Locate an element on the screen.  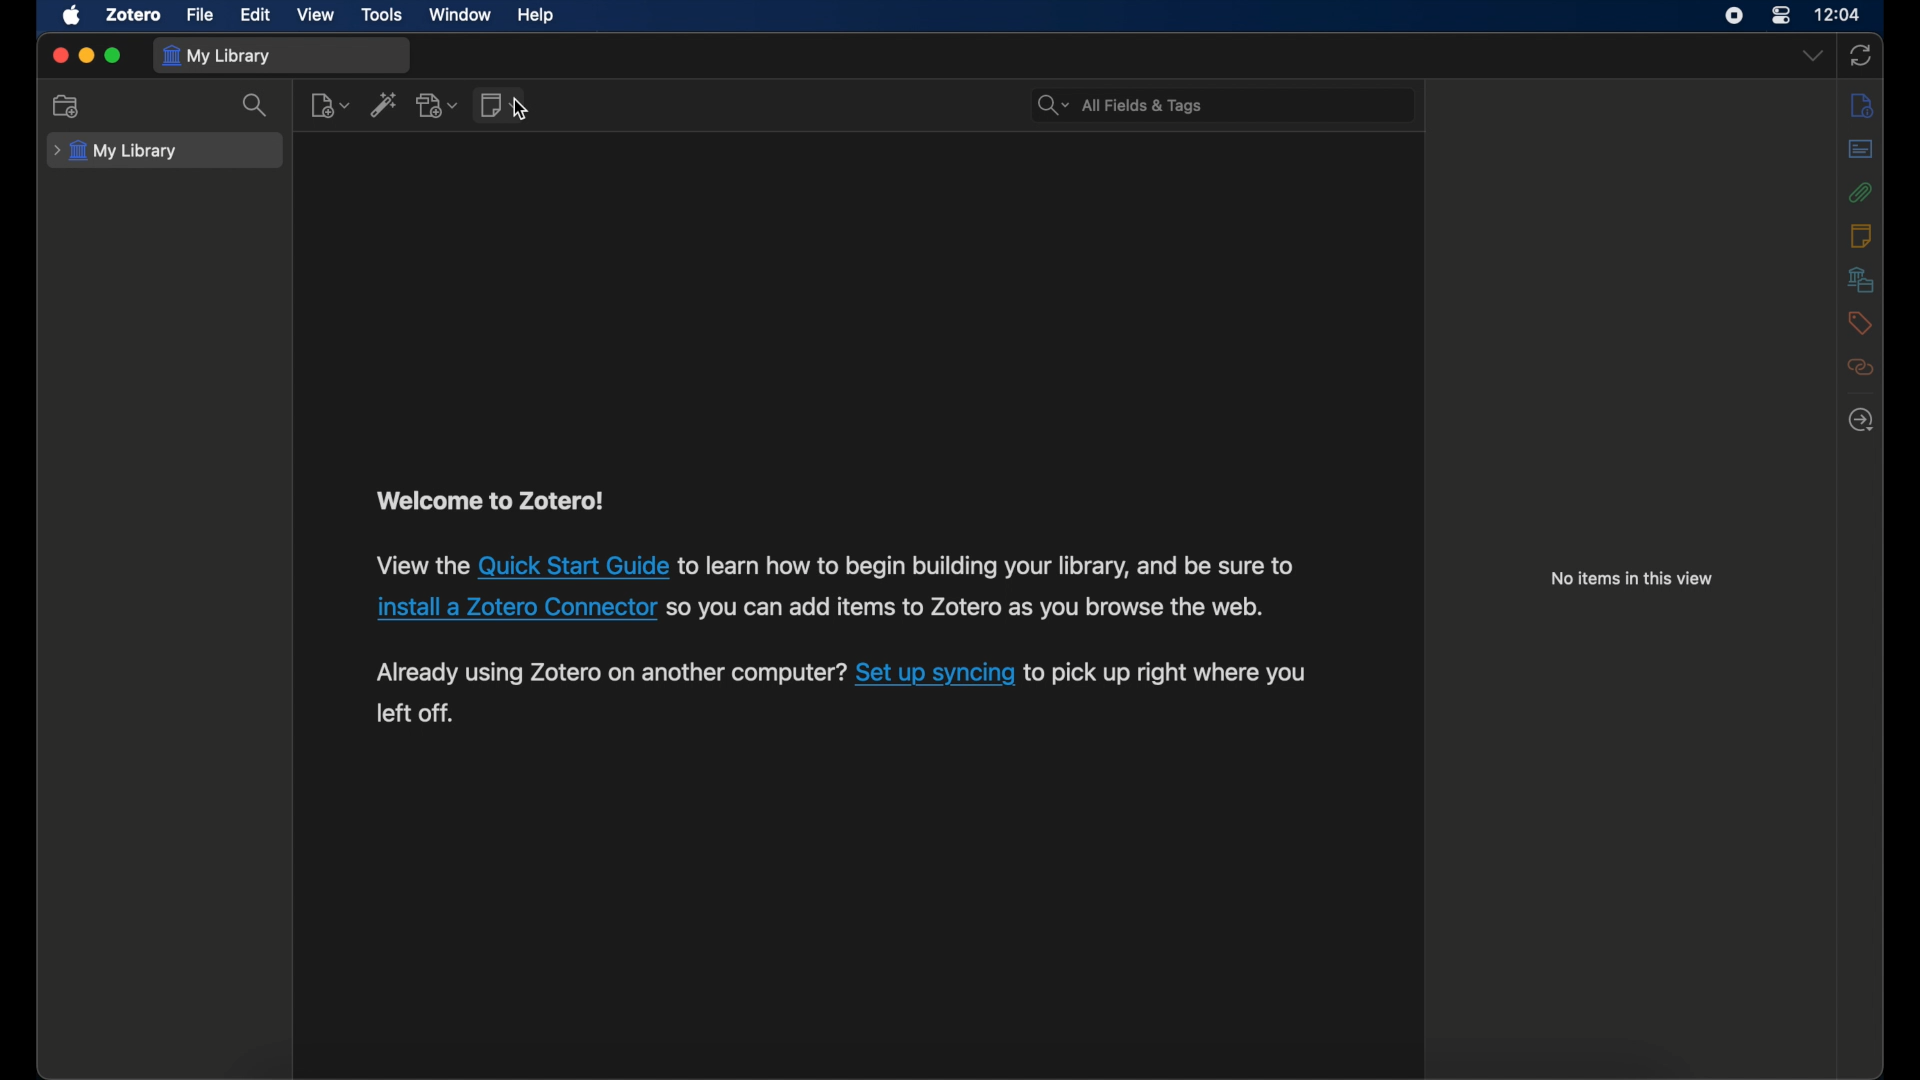
tags is located at coordinates (1860, 323).